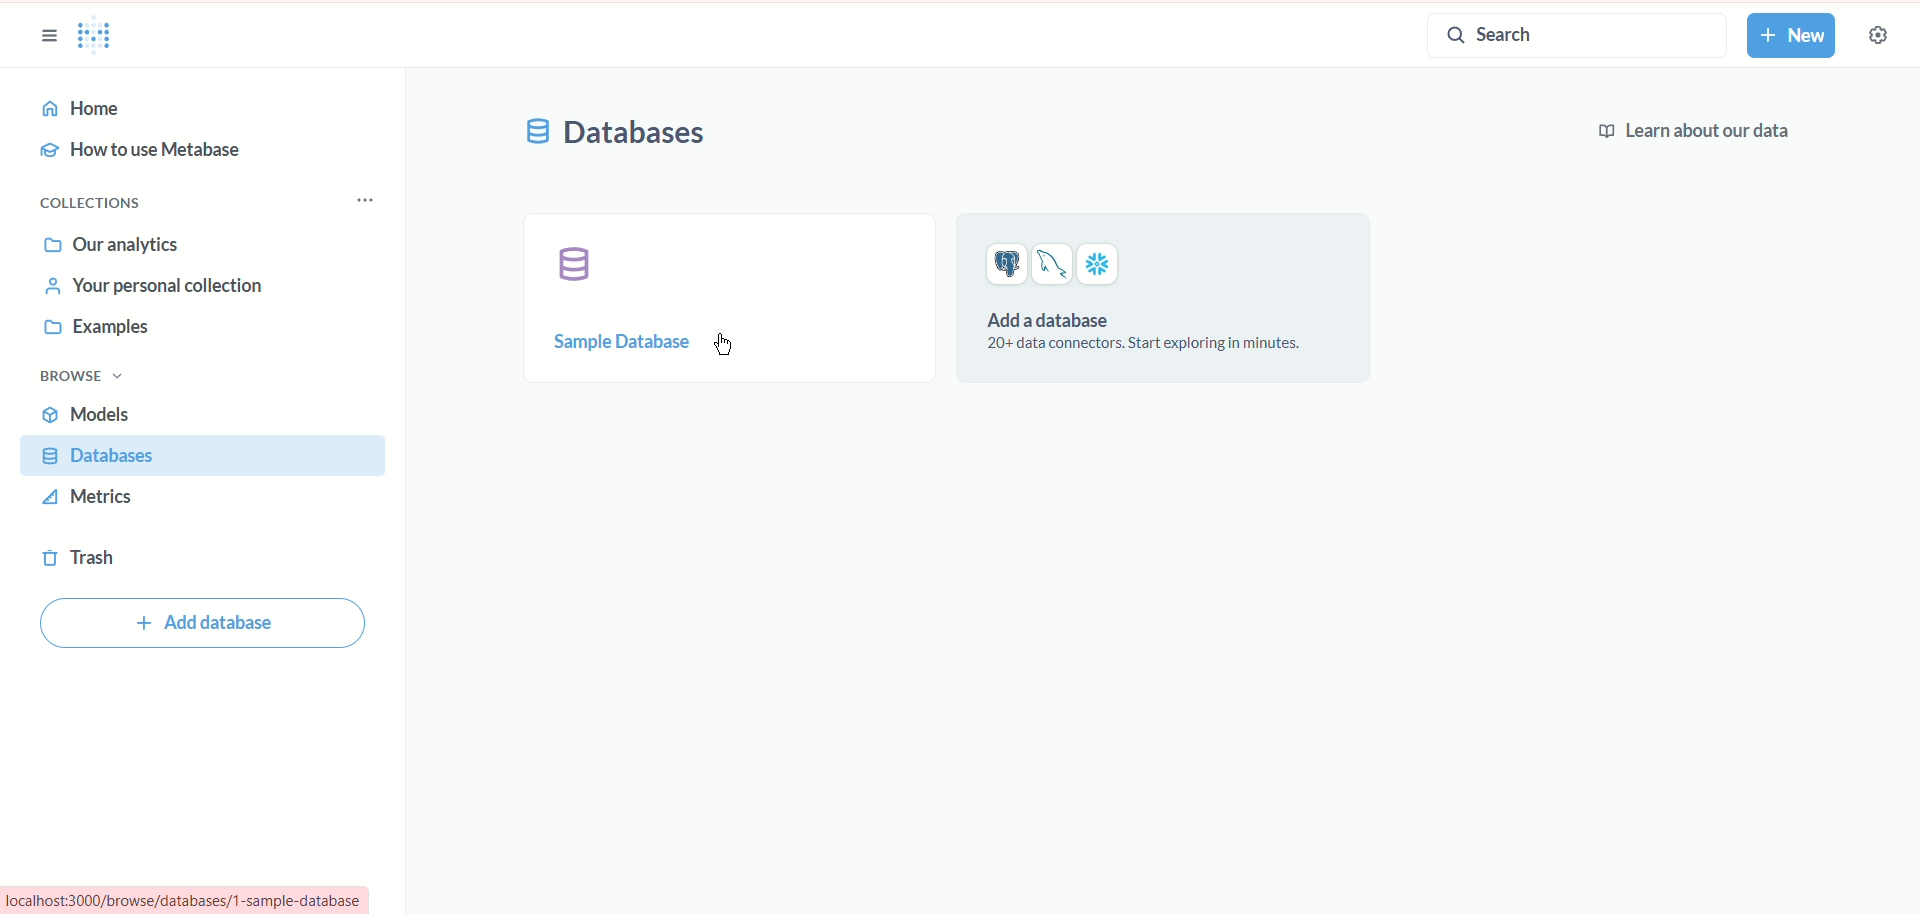  I want to click on trash, so click(77, 561).